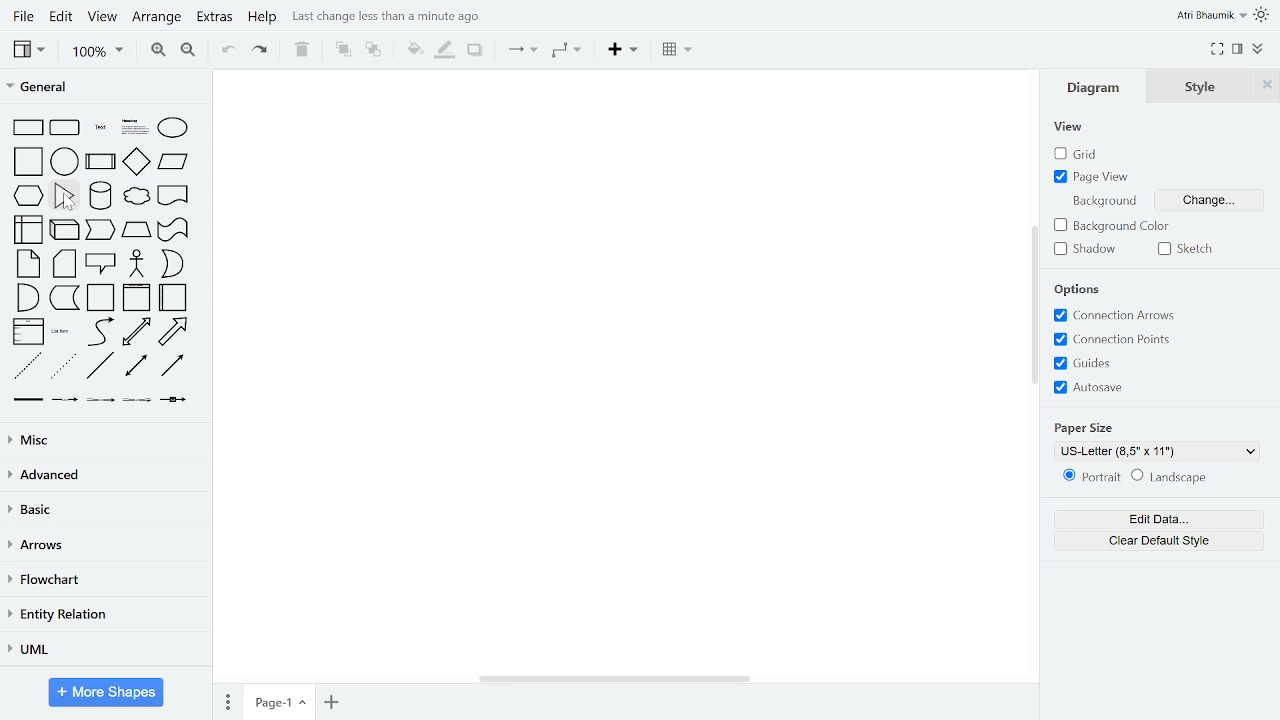 Image resolution: width=1280 pixels, height=720 pixels. Describe the element at coordinates (101, 648) in the screenshot. I see `UML` at that location.